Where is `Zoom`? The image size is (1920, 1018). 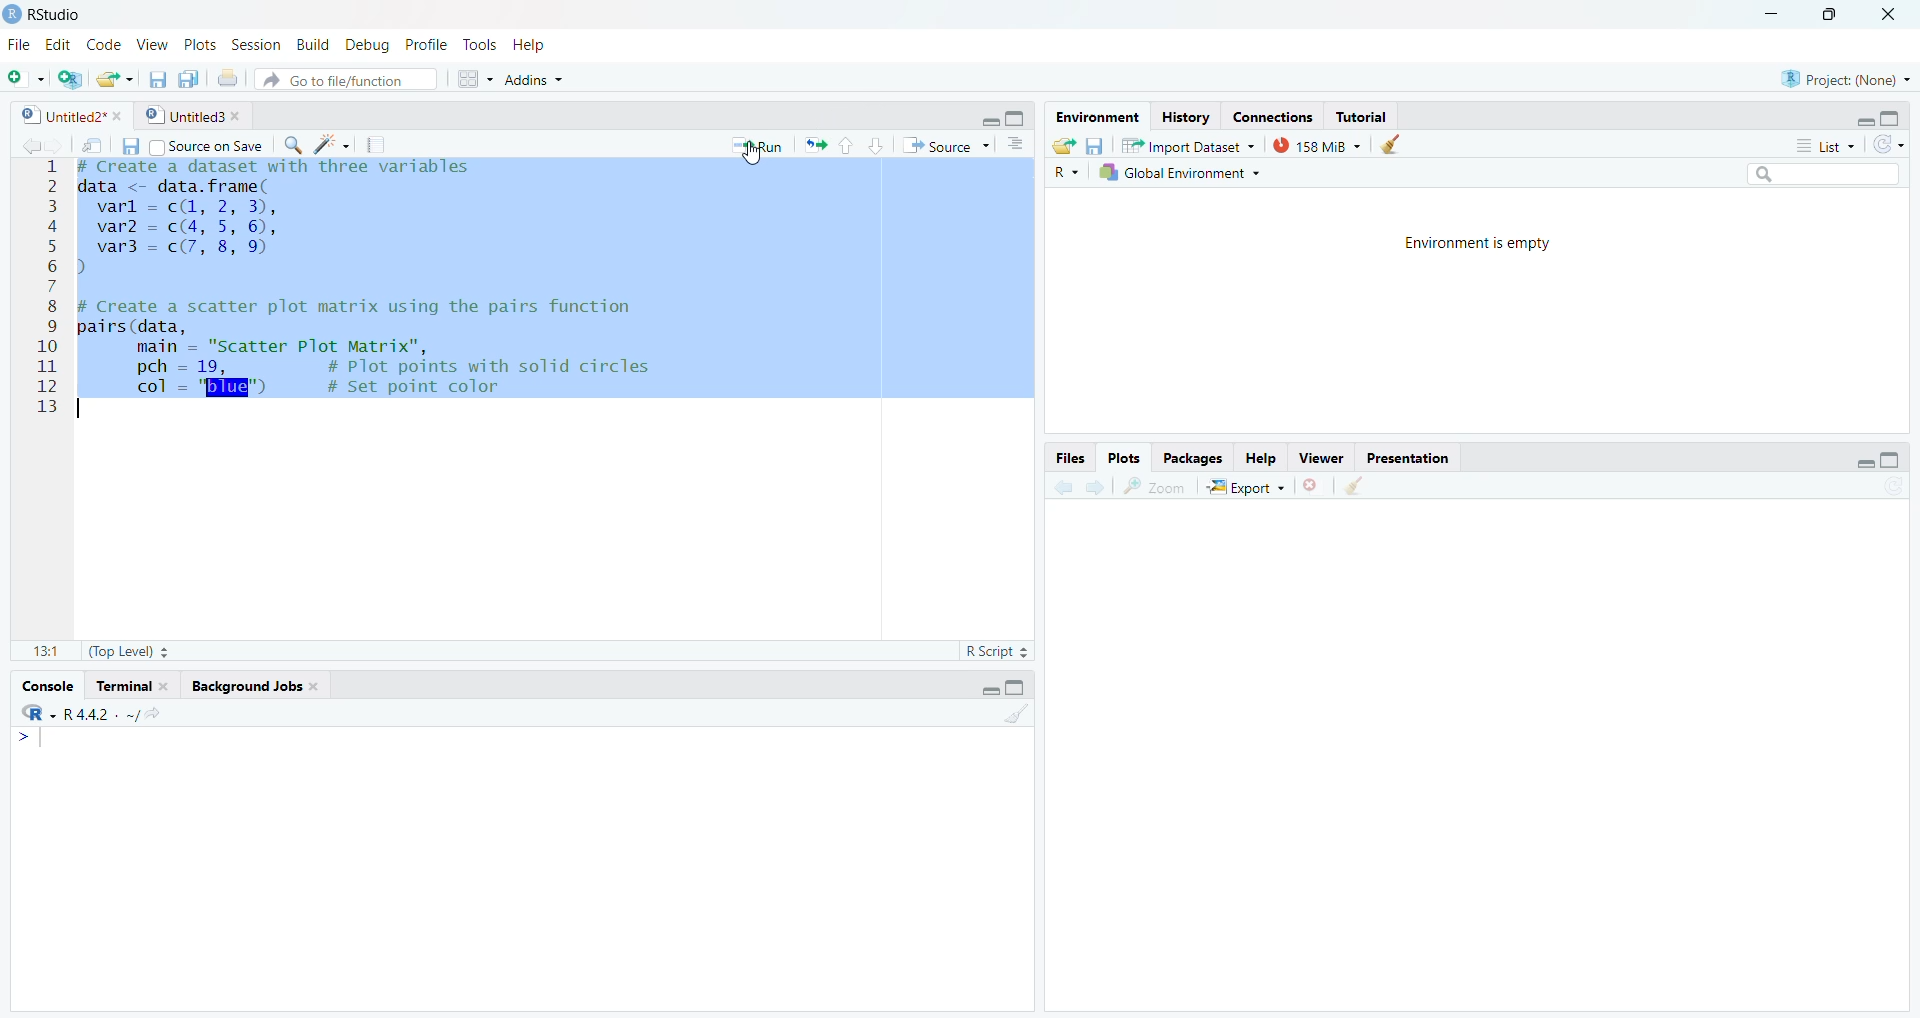
Zoom is located at coordinates (1157, 488).